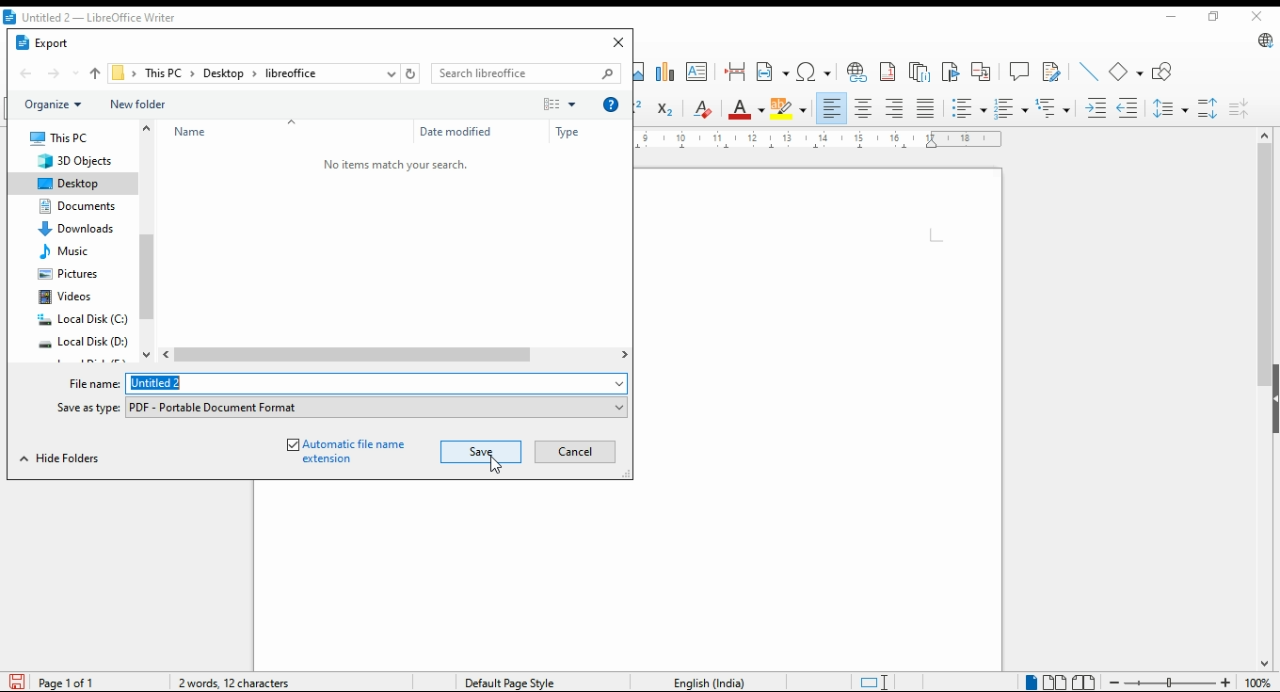  I want to click on Save as type, so click(377, 406).